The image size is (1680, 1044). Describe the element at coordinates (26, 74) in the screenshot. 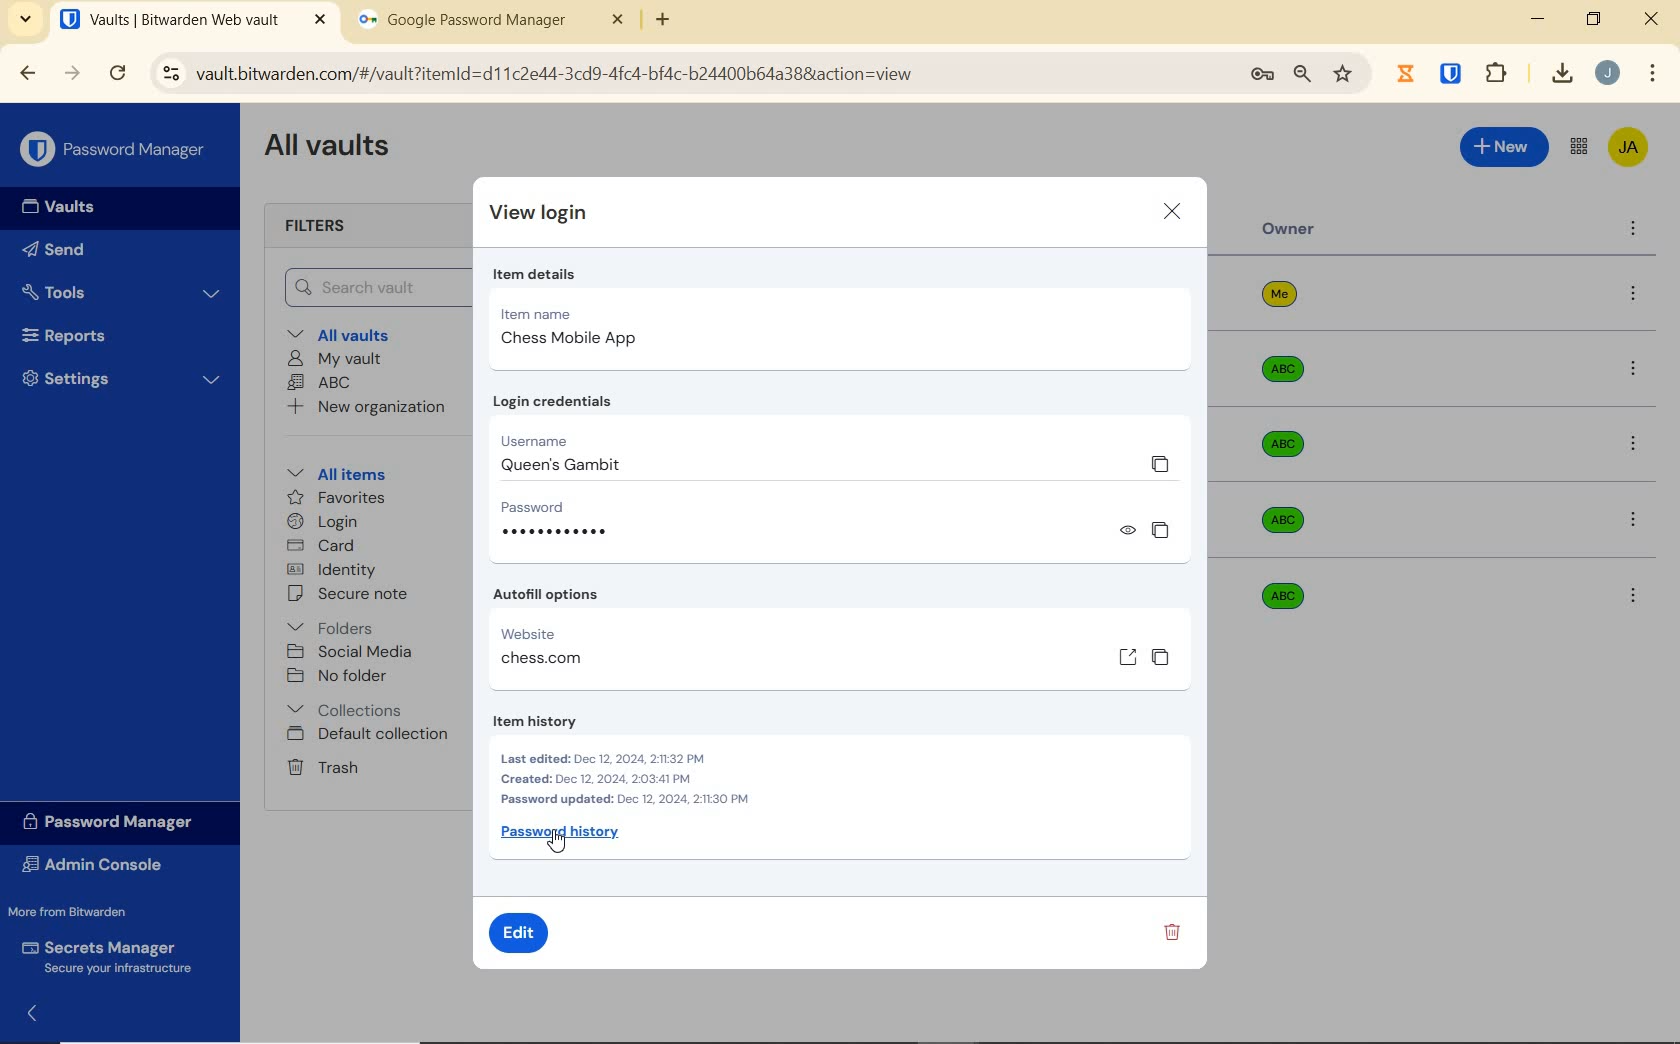

I see `backward` at that location.